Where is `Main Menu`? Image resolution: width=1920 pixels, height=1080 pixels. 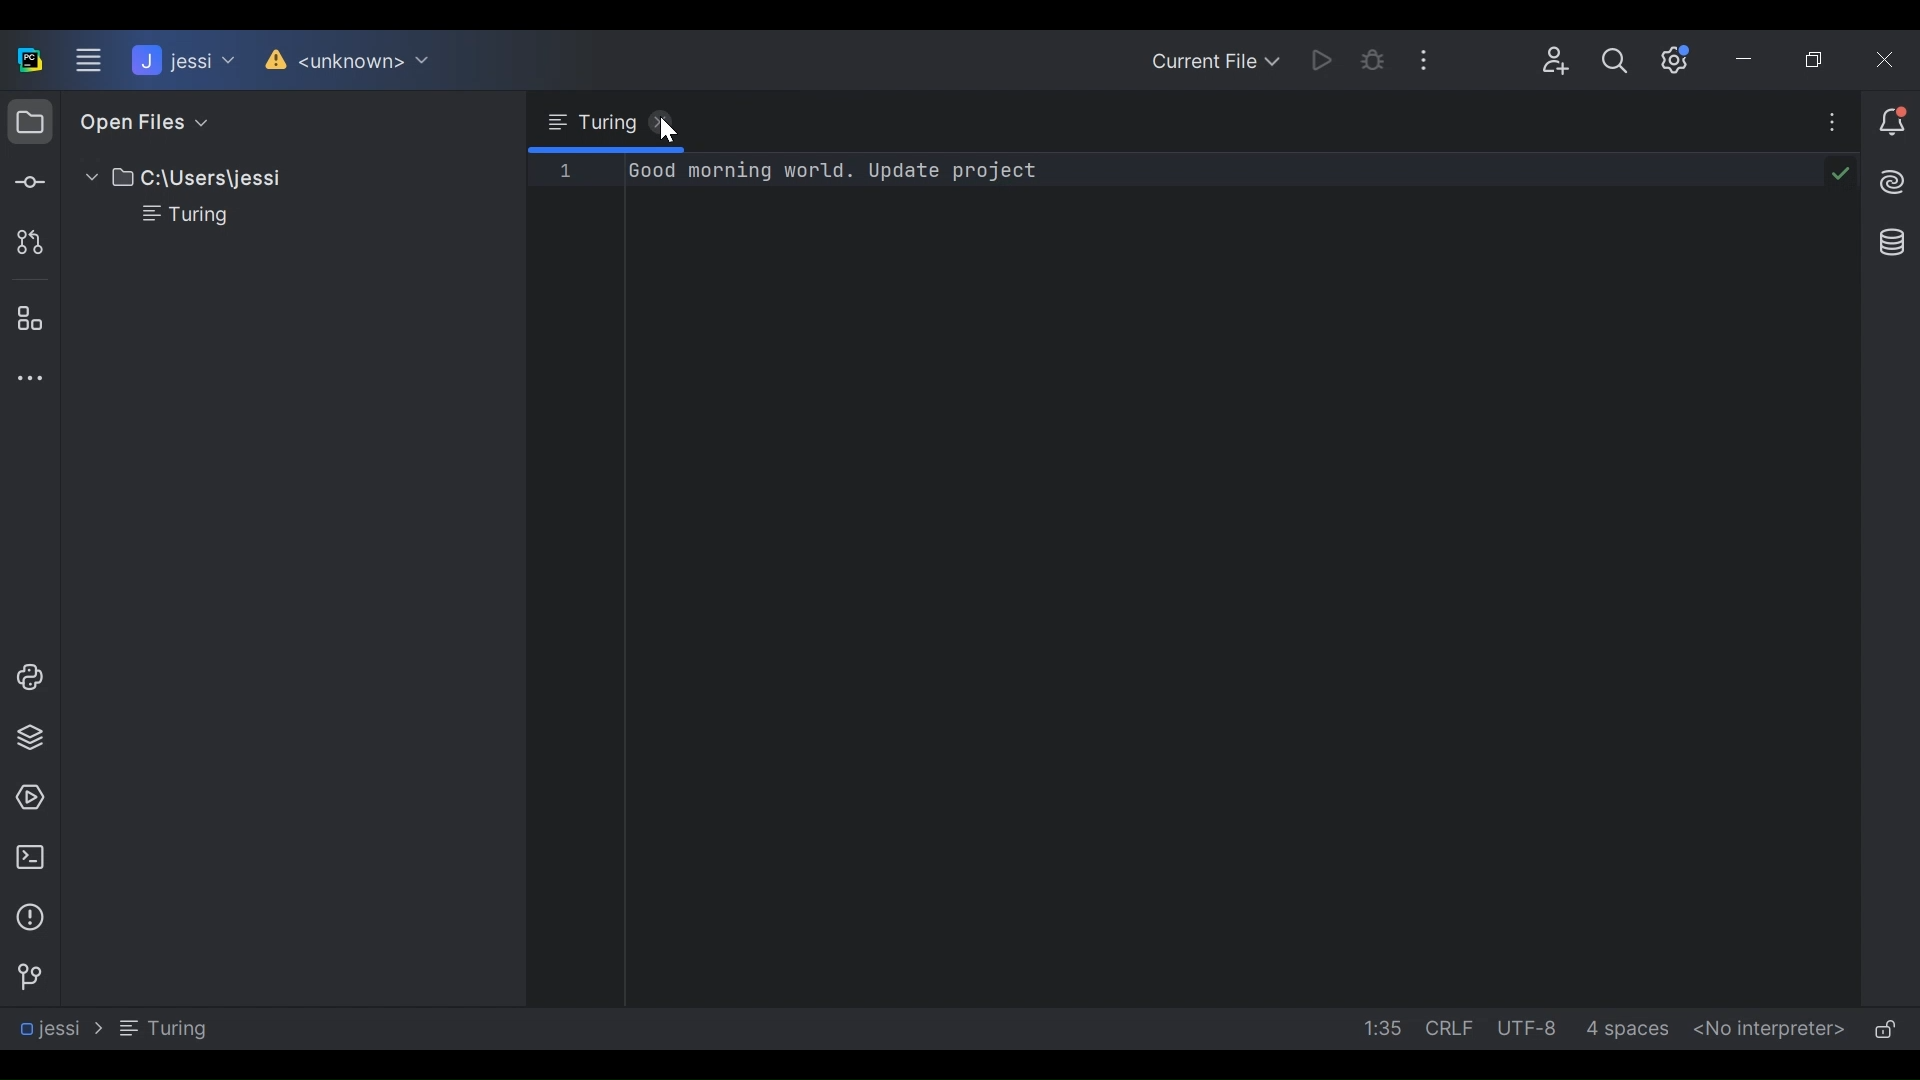 Main Menu is located at coordinates (89, 61).